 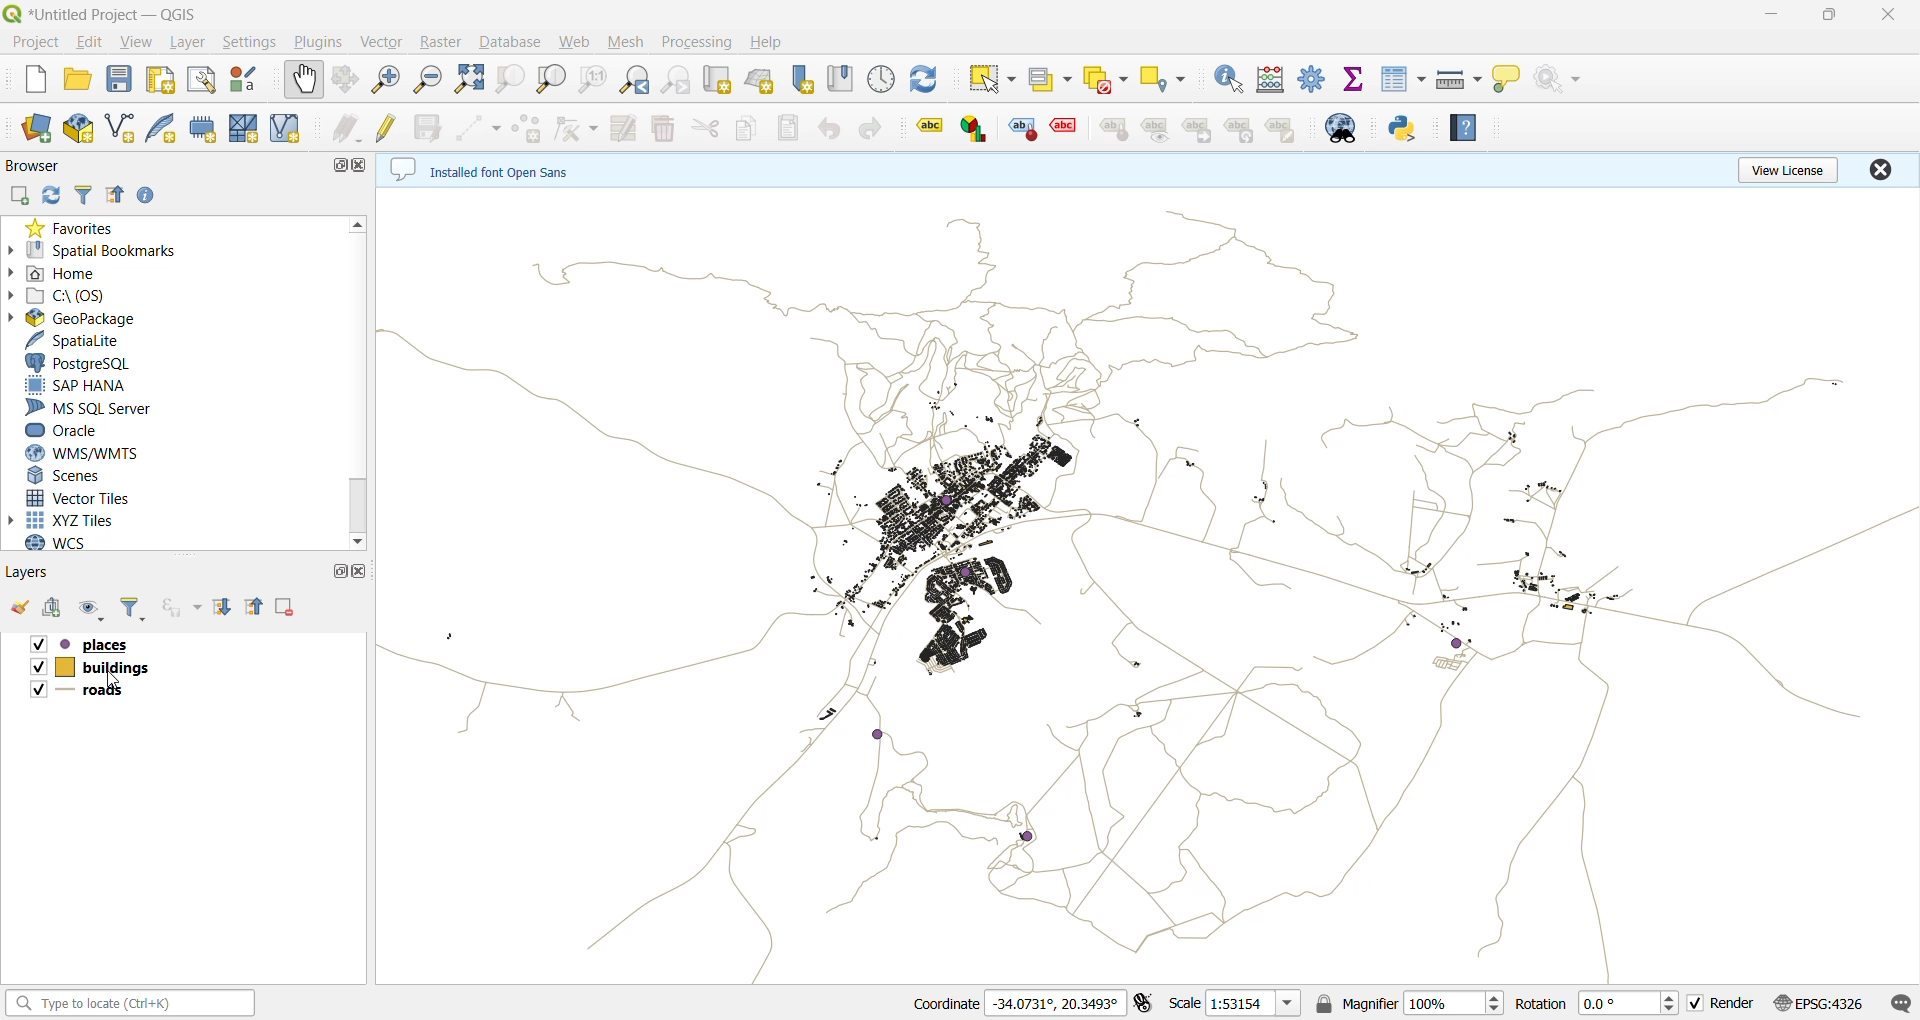 What do you see at coordinates (1901, 1002) in the screenshot?
I see `log messages` at bounding box center [1901, 1002].